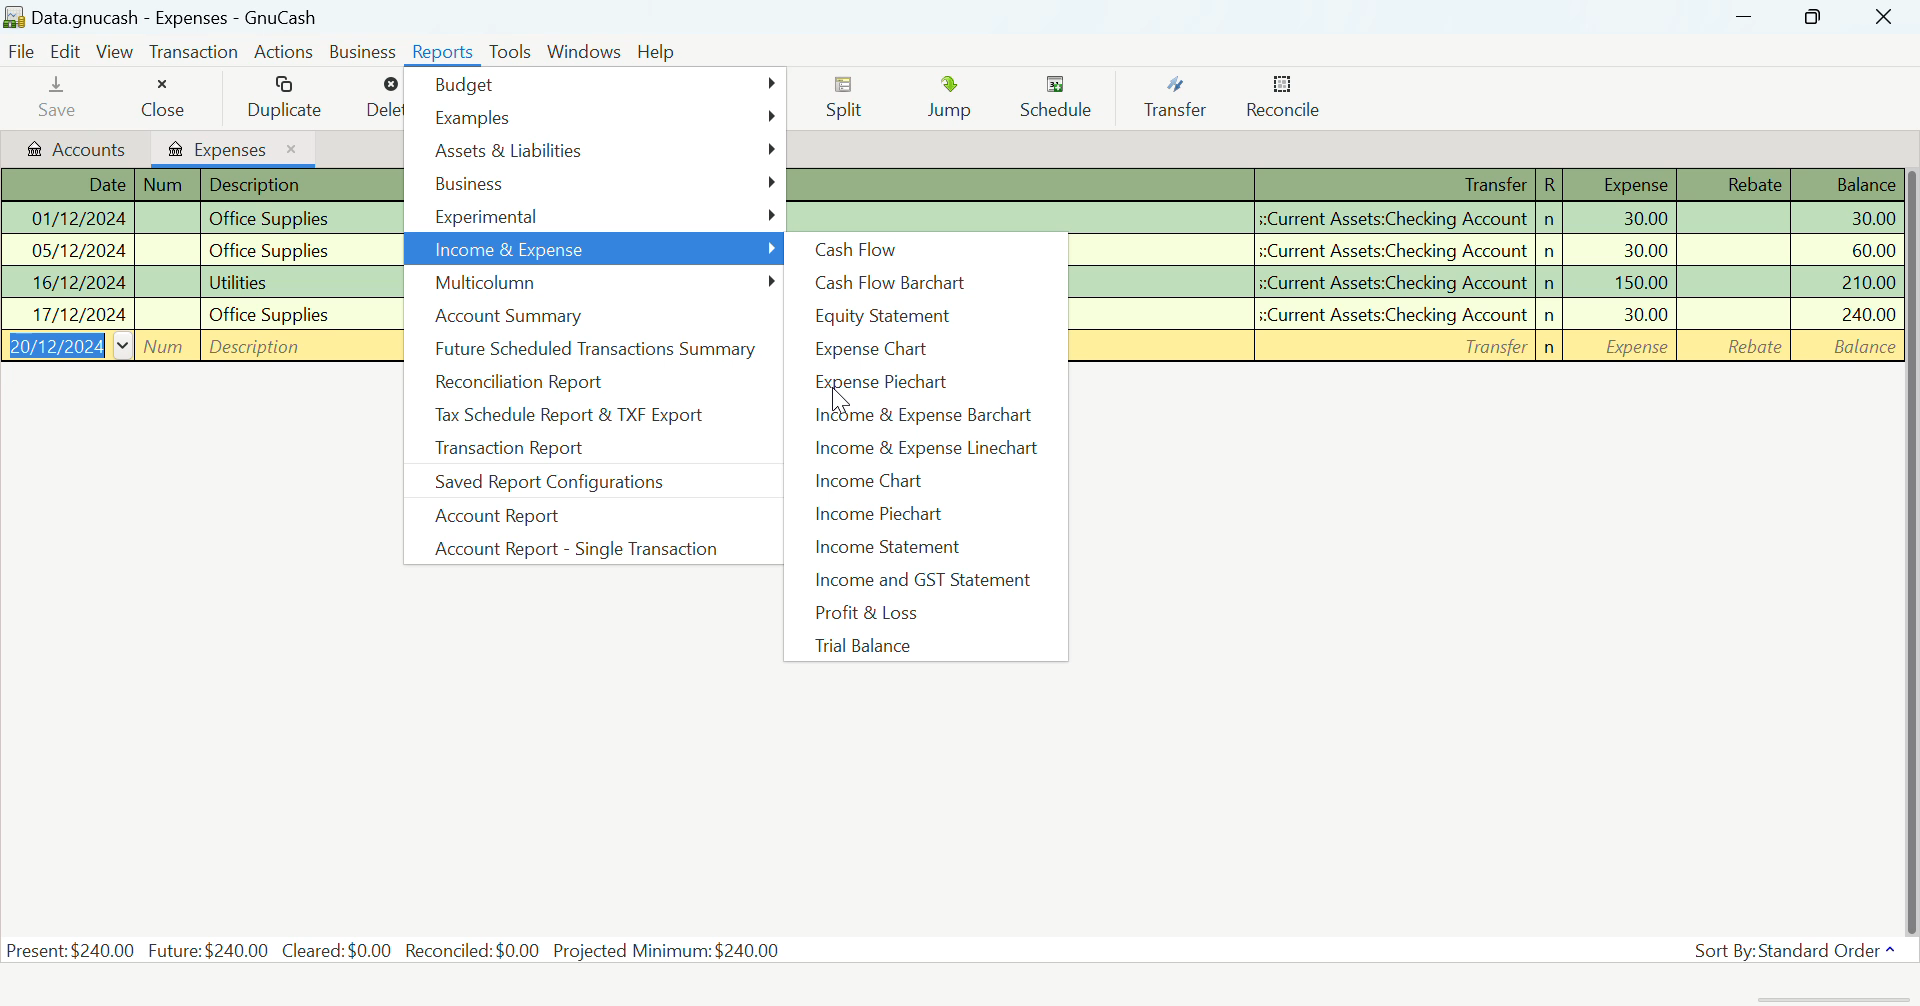 The image size is (1920, 1006). Describe the element at coordinates (1346, 217) in the screenshot. I see `Office Supplies Transaction` at that location.